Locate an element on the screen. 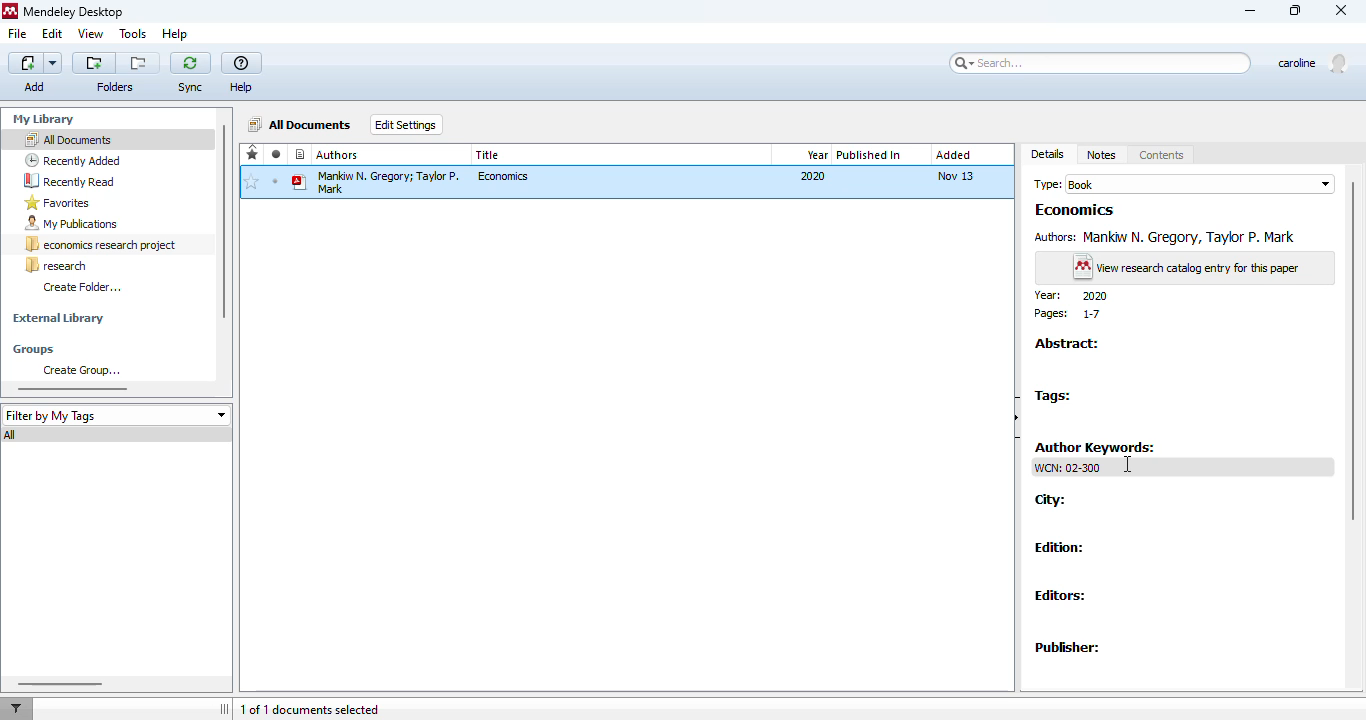 The width and height of the screenshot is (1366, 720). Mankiw N. Gregory; Taylor P. Mark is located at coordinates (376, 183).